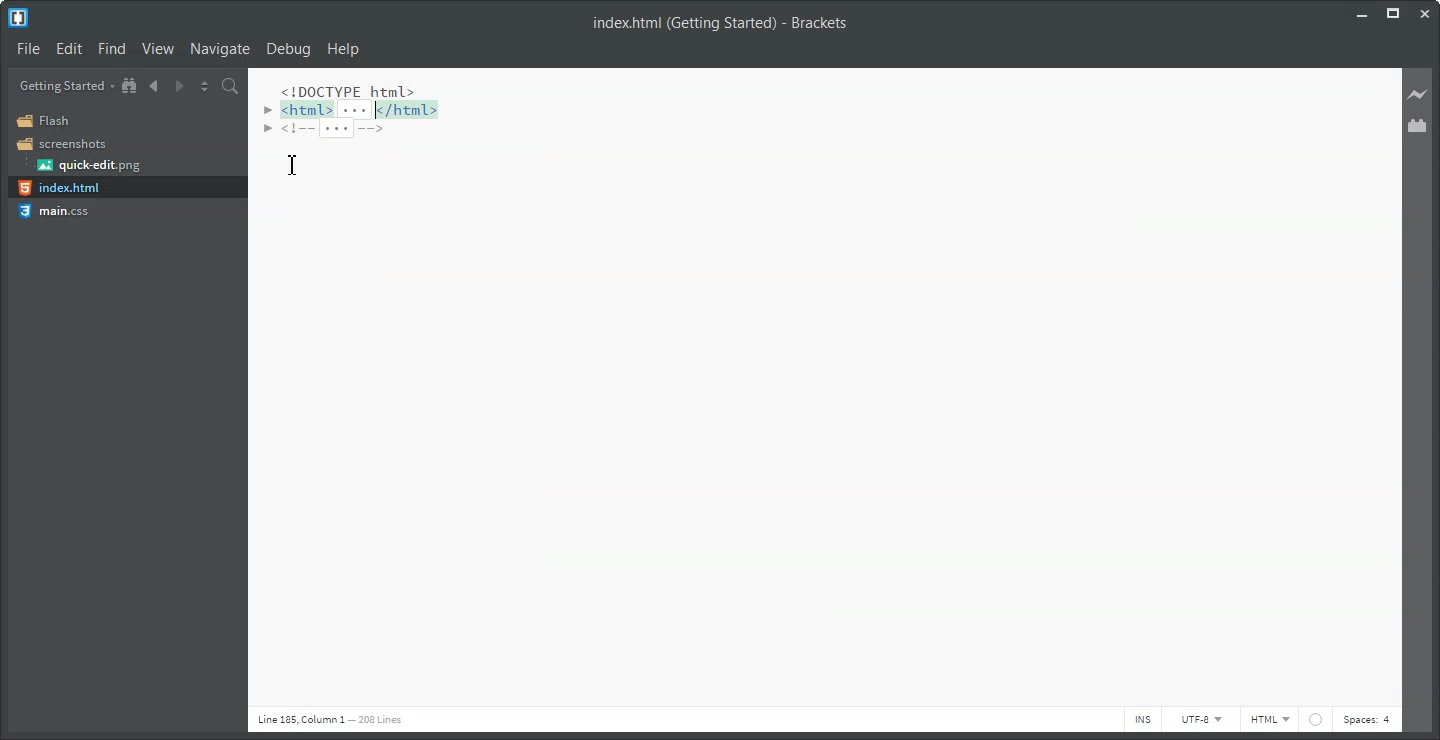  What do you see at coordinates (710, 24) in the screenshot?
I see `index.html (Getting Started) - Brackets` at bounding box center [710, 24].